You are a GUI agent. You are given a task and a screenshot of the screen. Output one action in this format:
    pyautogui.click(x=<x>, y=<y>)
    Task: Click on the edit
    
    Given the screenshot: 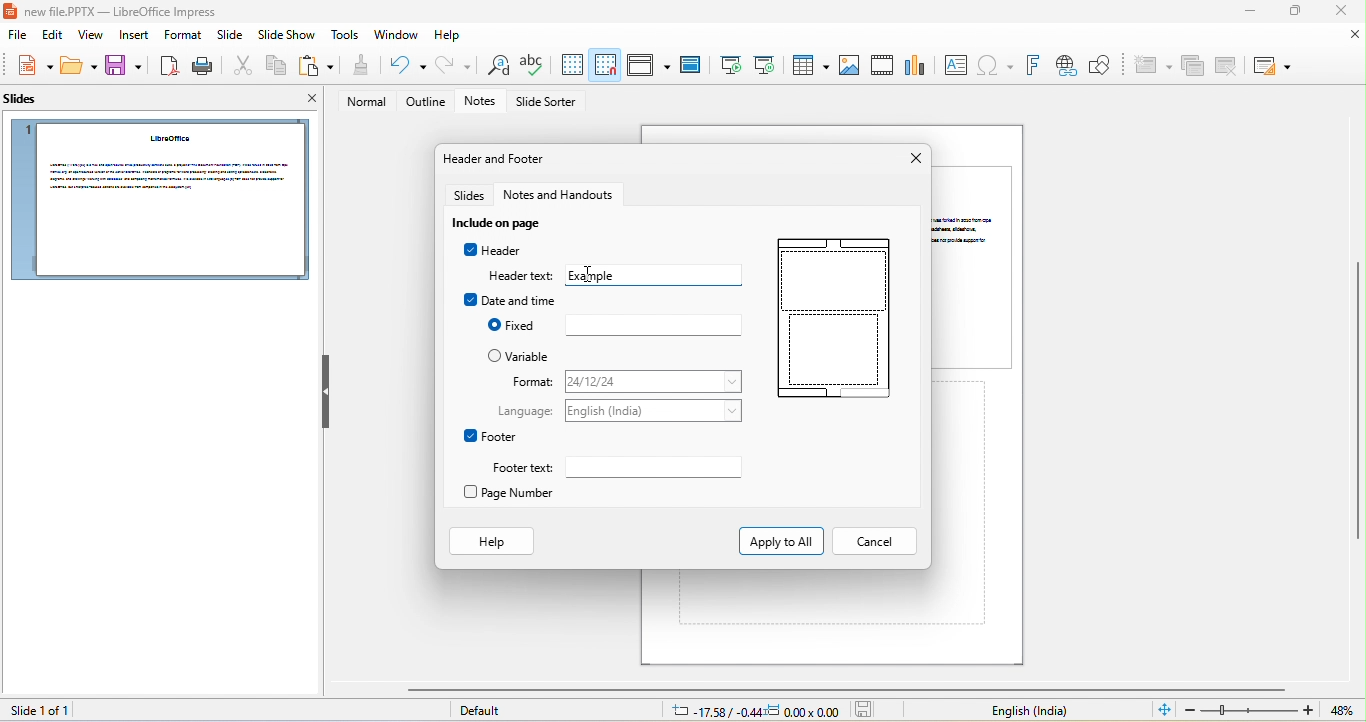 What is the action you would take?
    pyautogui.click(x=50, y=37)
    